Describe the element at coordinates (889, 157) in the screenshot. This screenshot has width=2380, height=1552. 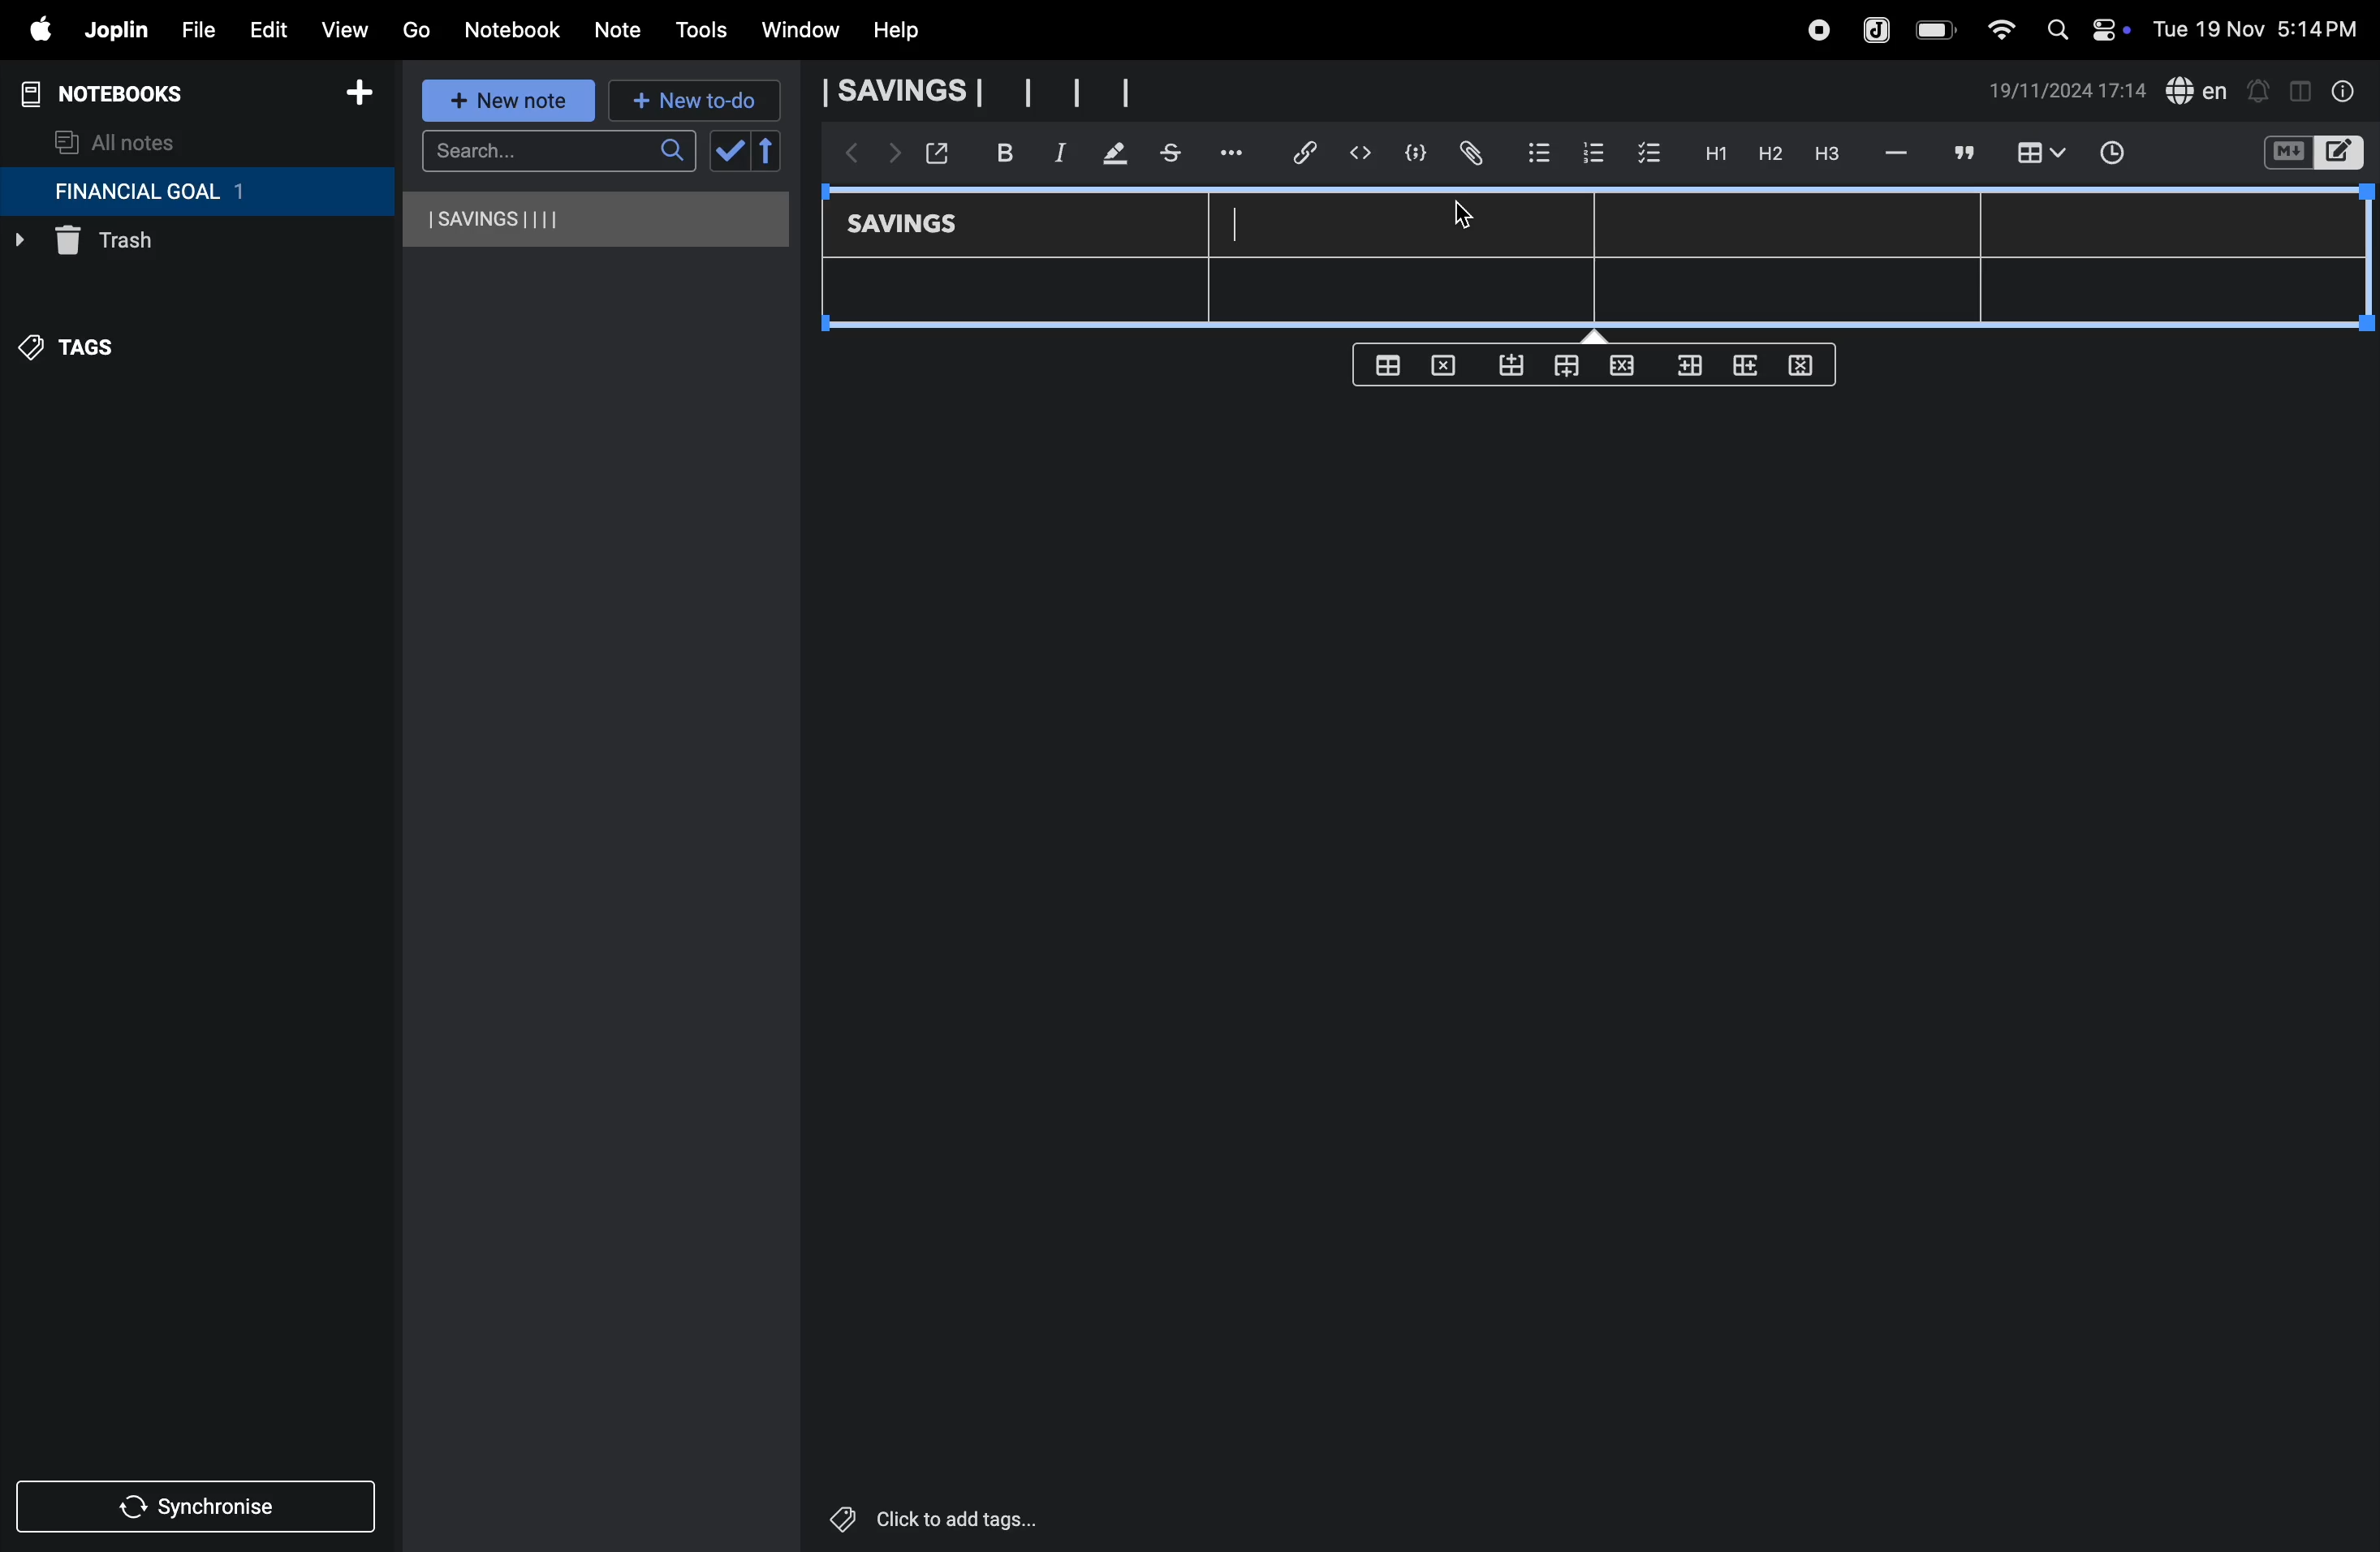
I see `forward` at that location.